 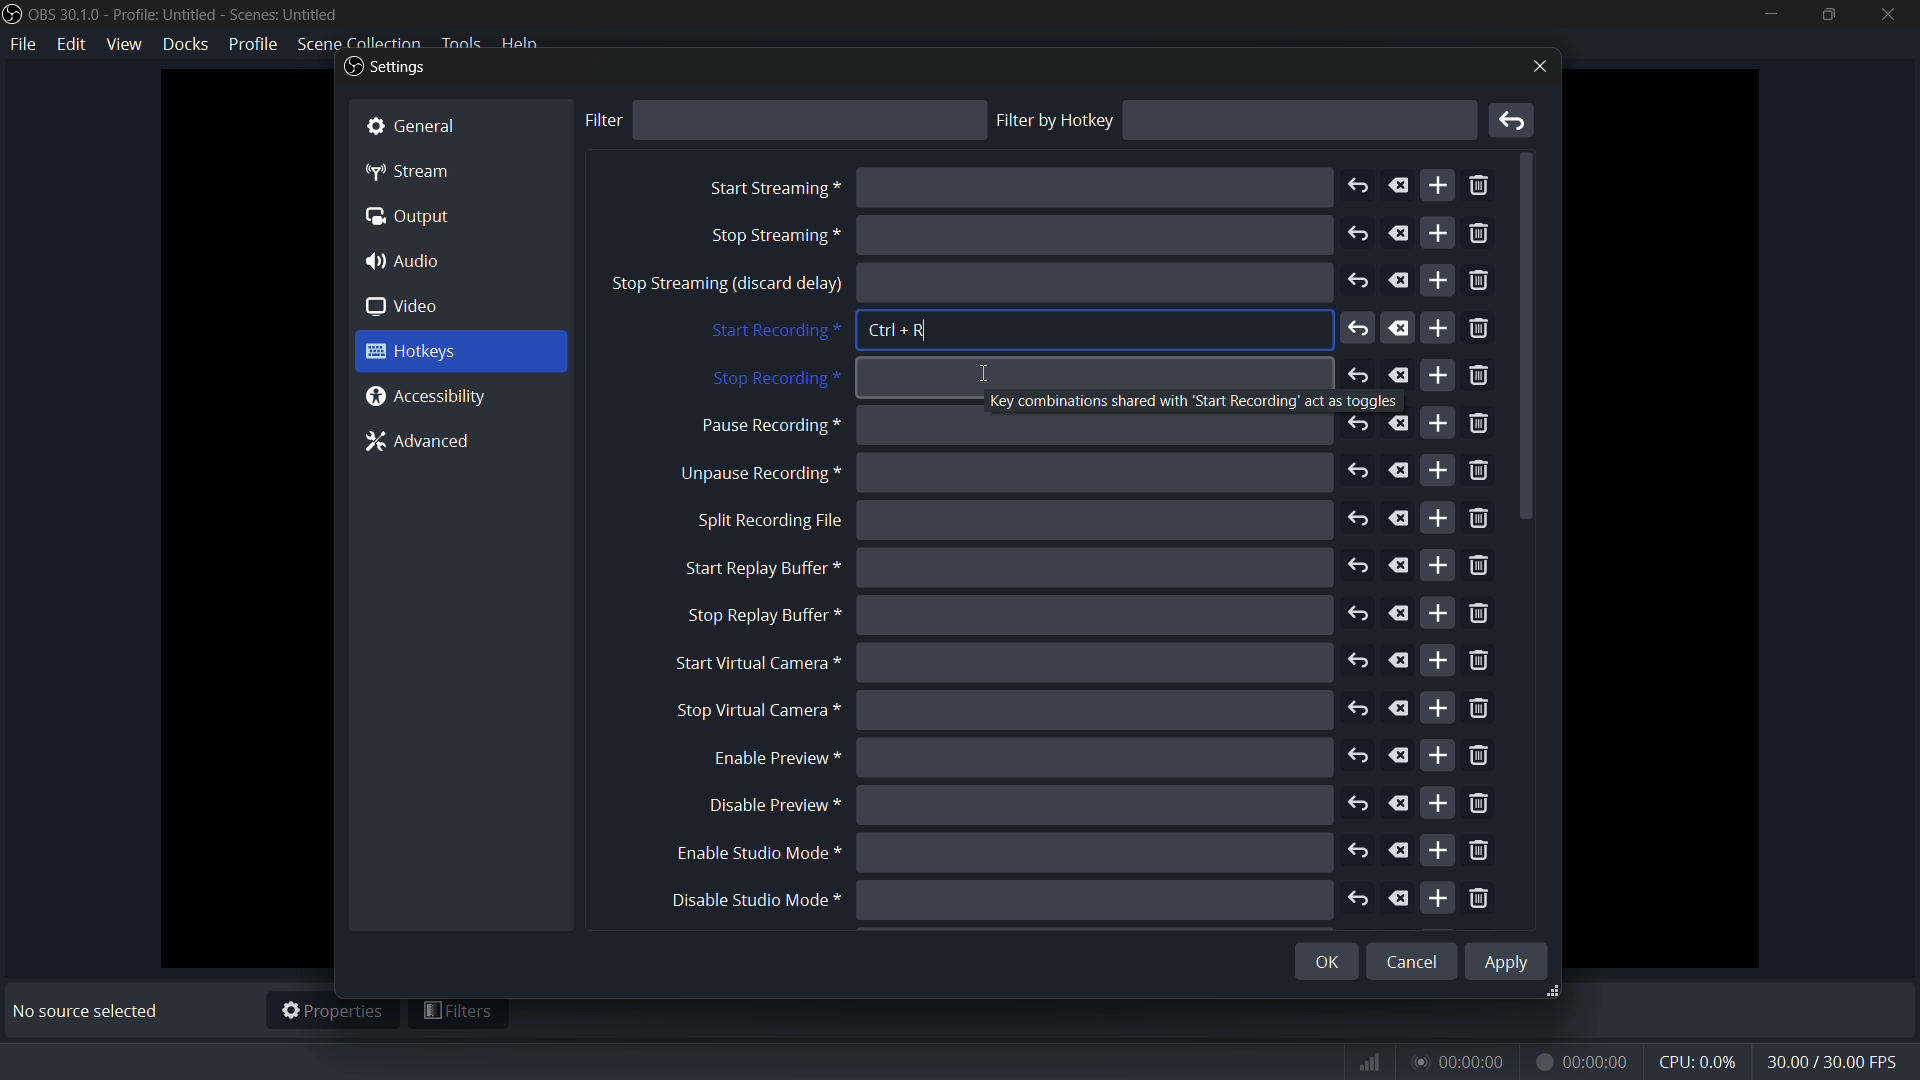 What do you see at coordinates (1402, 329) in the screenshot?
I see `delete` at bounding box center [1402, 329].